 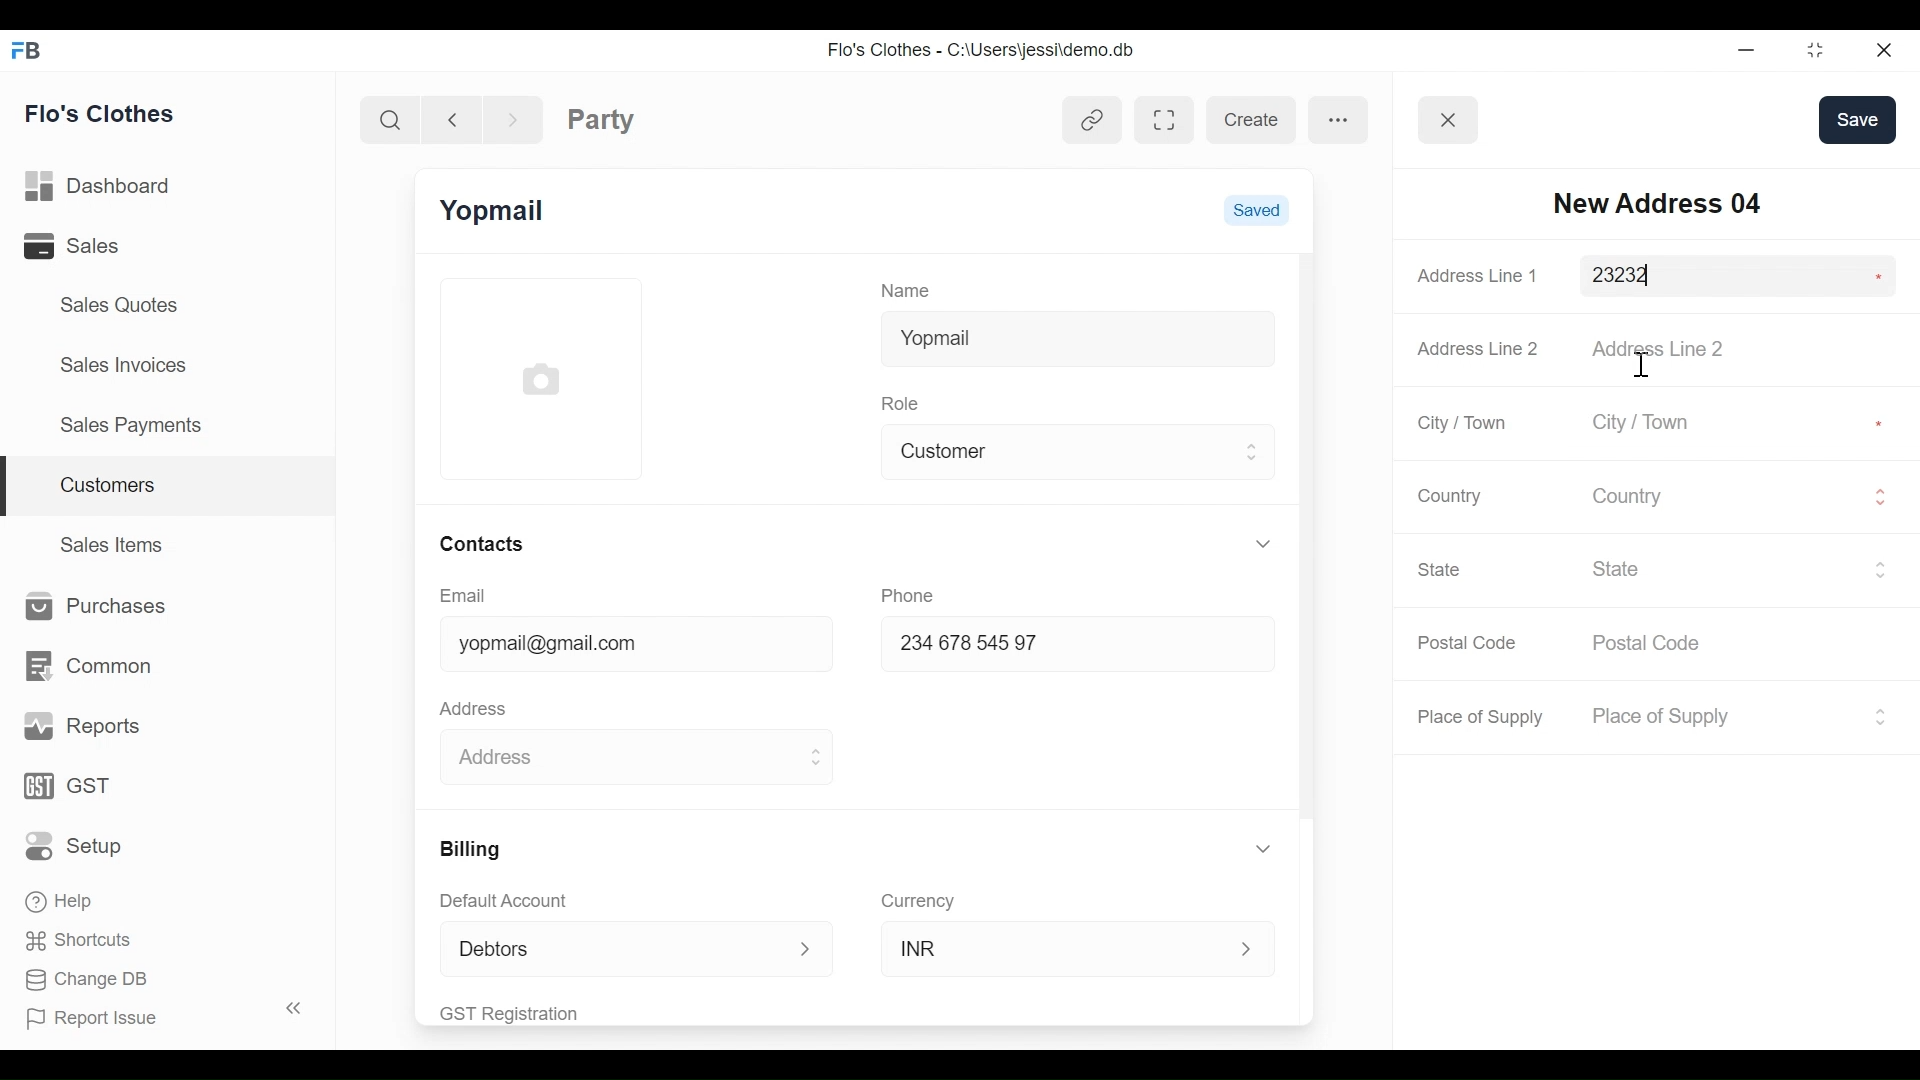 I want to click on Role, so click(x=904, y=401).